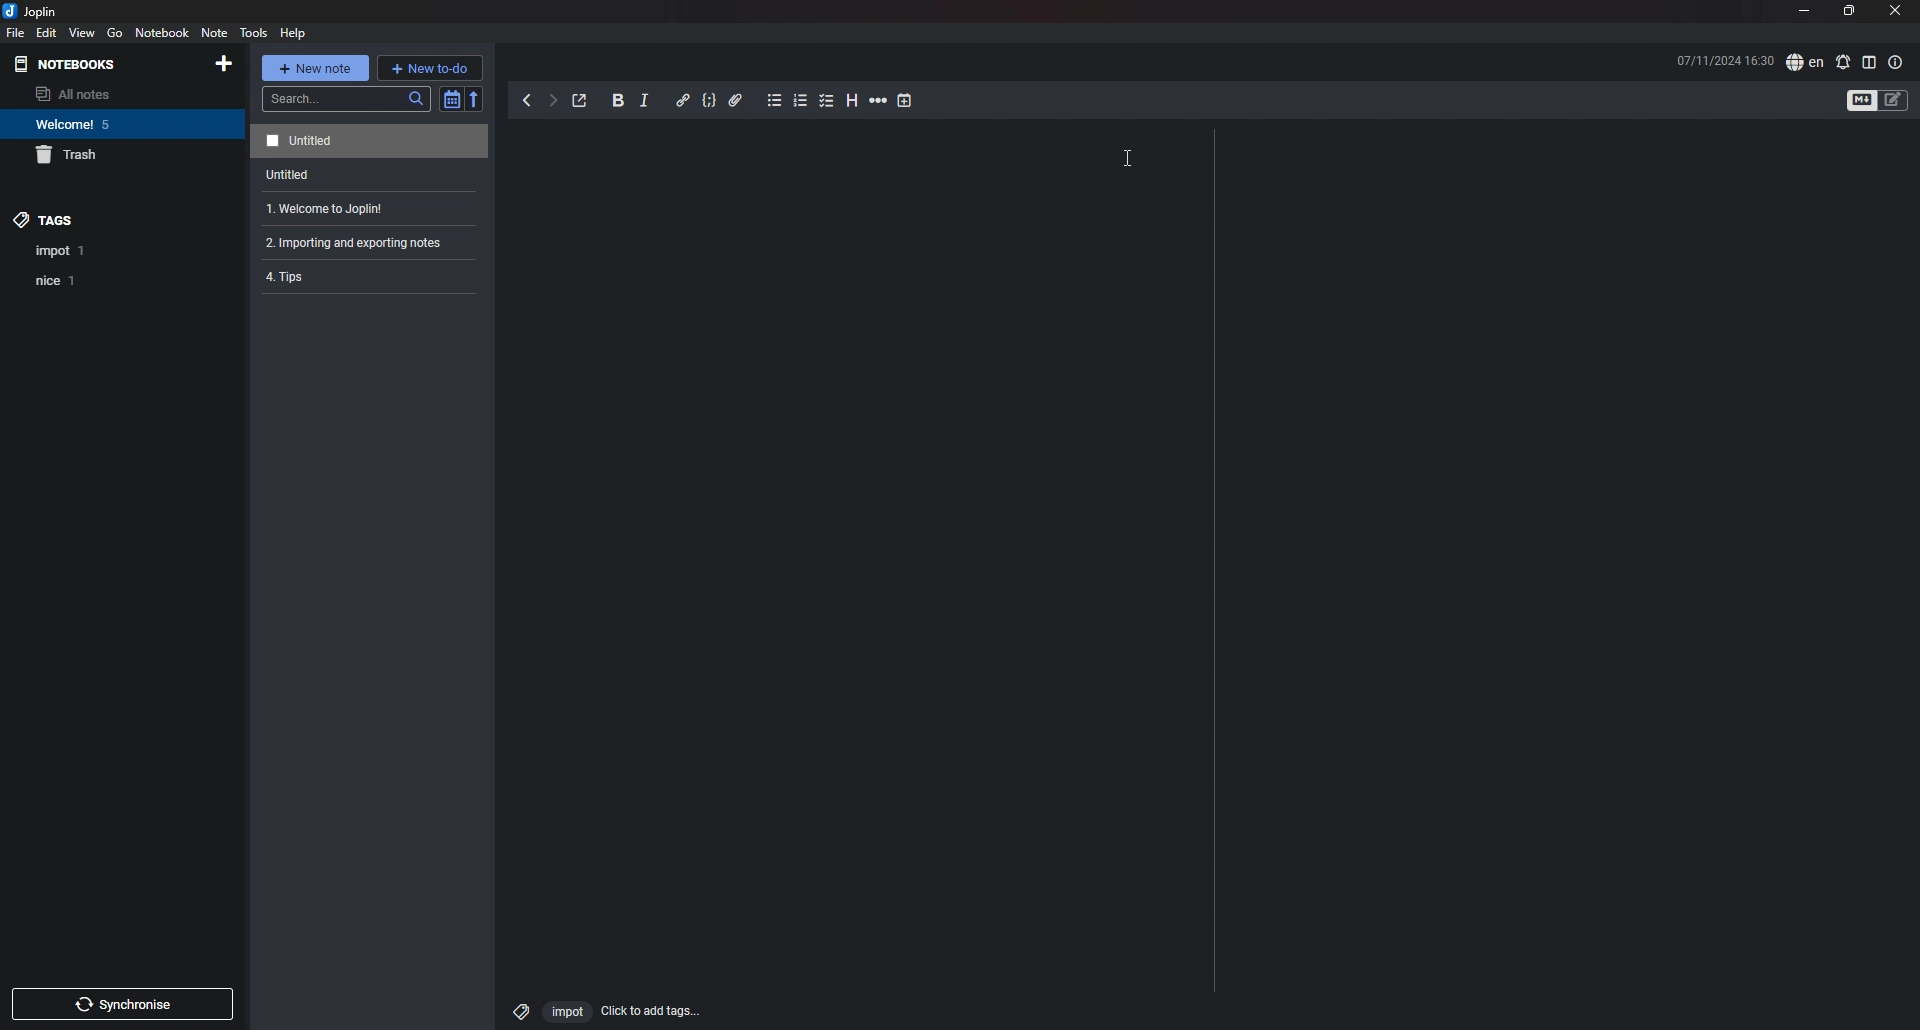 The width and height of the screenshot is (1920, 1030). What do you see at coordinates (1894, 100) in the screenshot?
I see `toggle editors` at bounding box center [1894, 100].